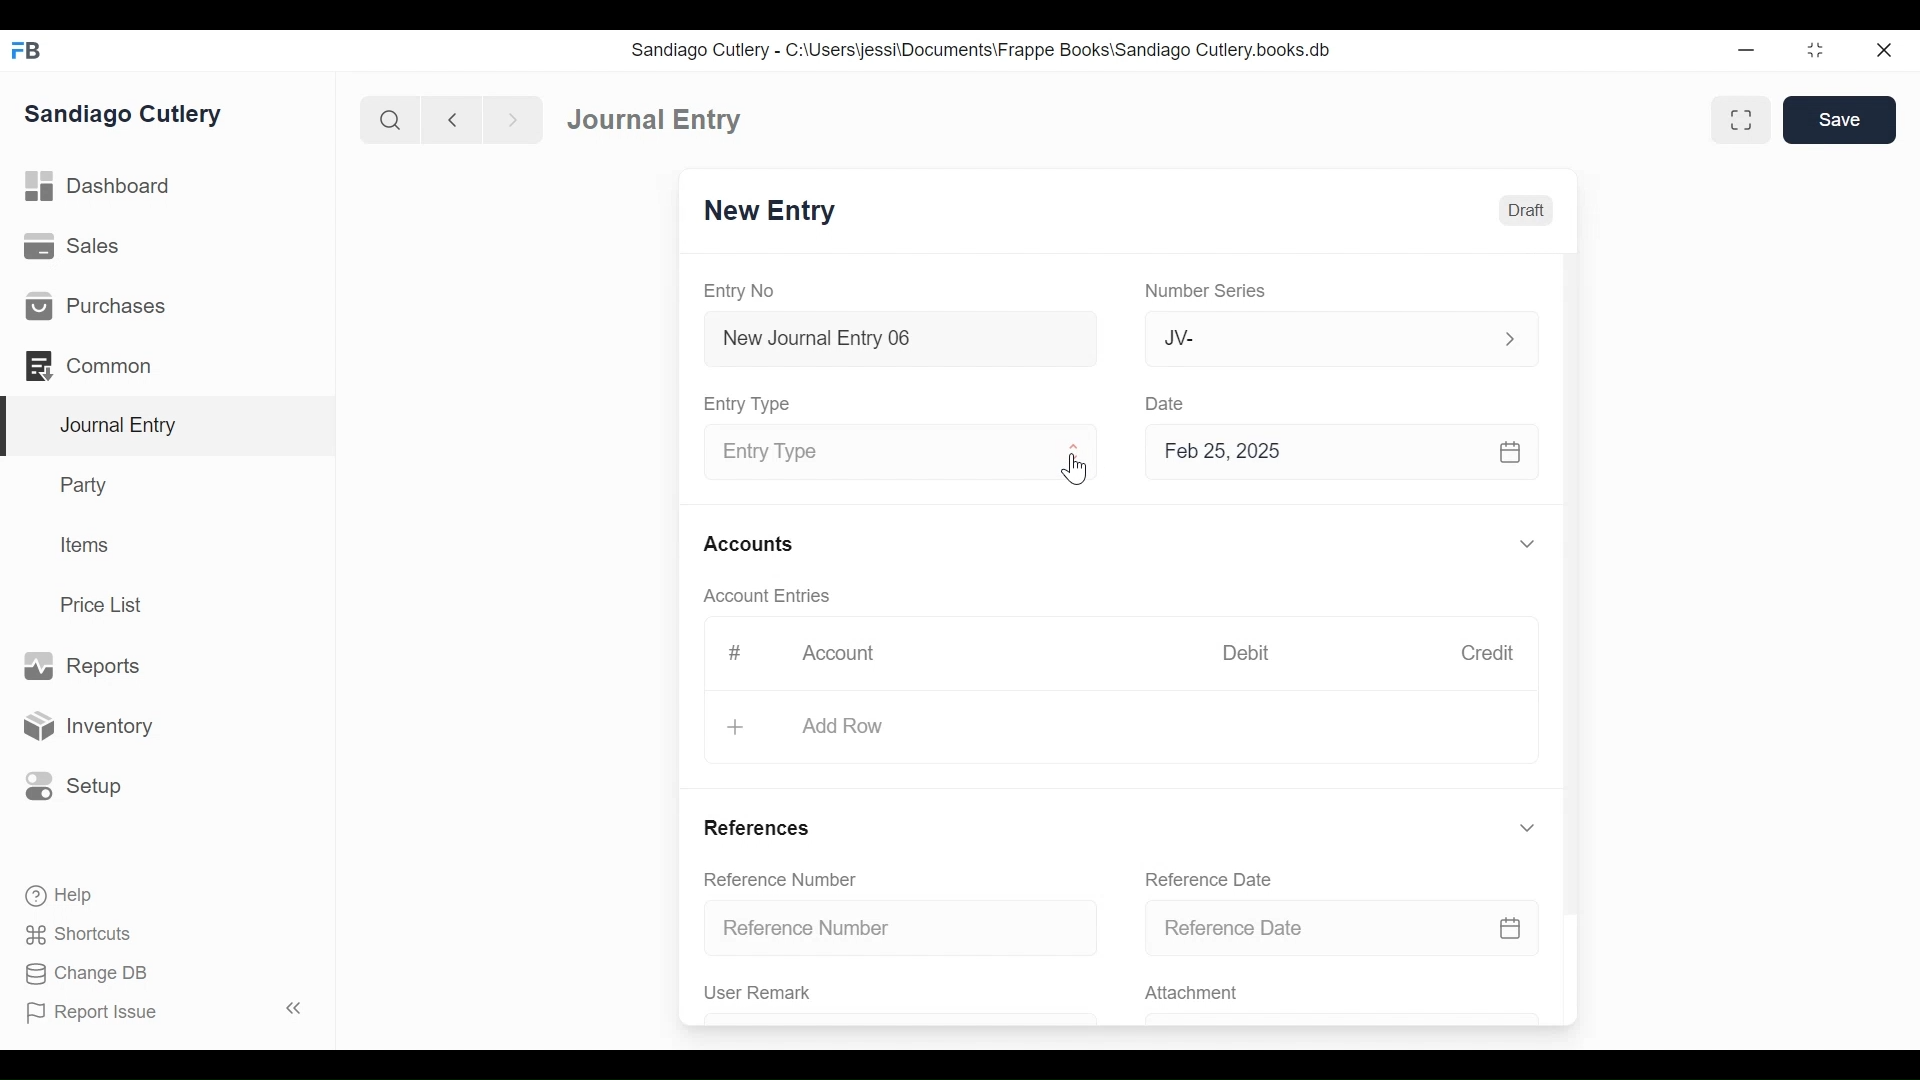 The width and height of the screenshot is (1920, 1080). I want to click on Journal Entry, so click(655, 118).